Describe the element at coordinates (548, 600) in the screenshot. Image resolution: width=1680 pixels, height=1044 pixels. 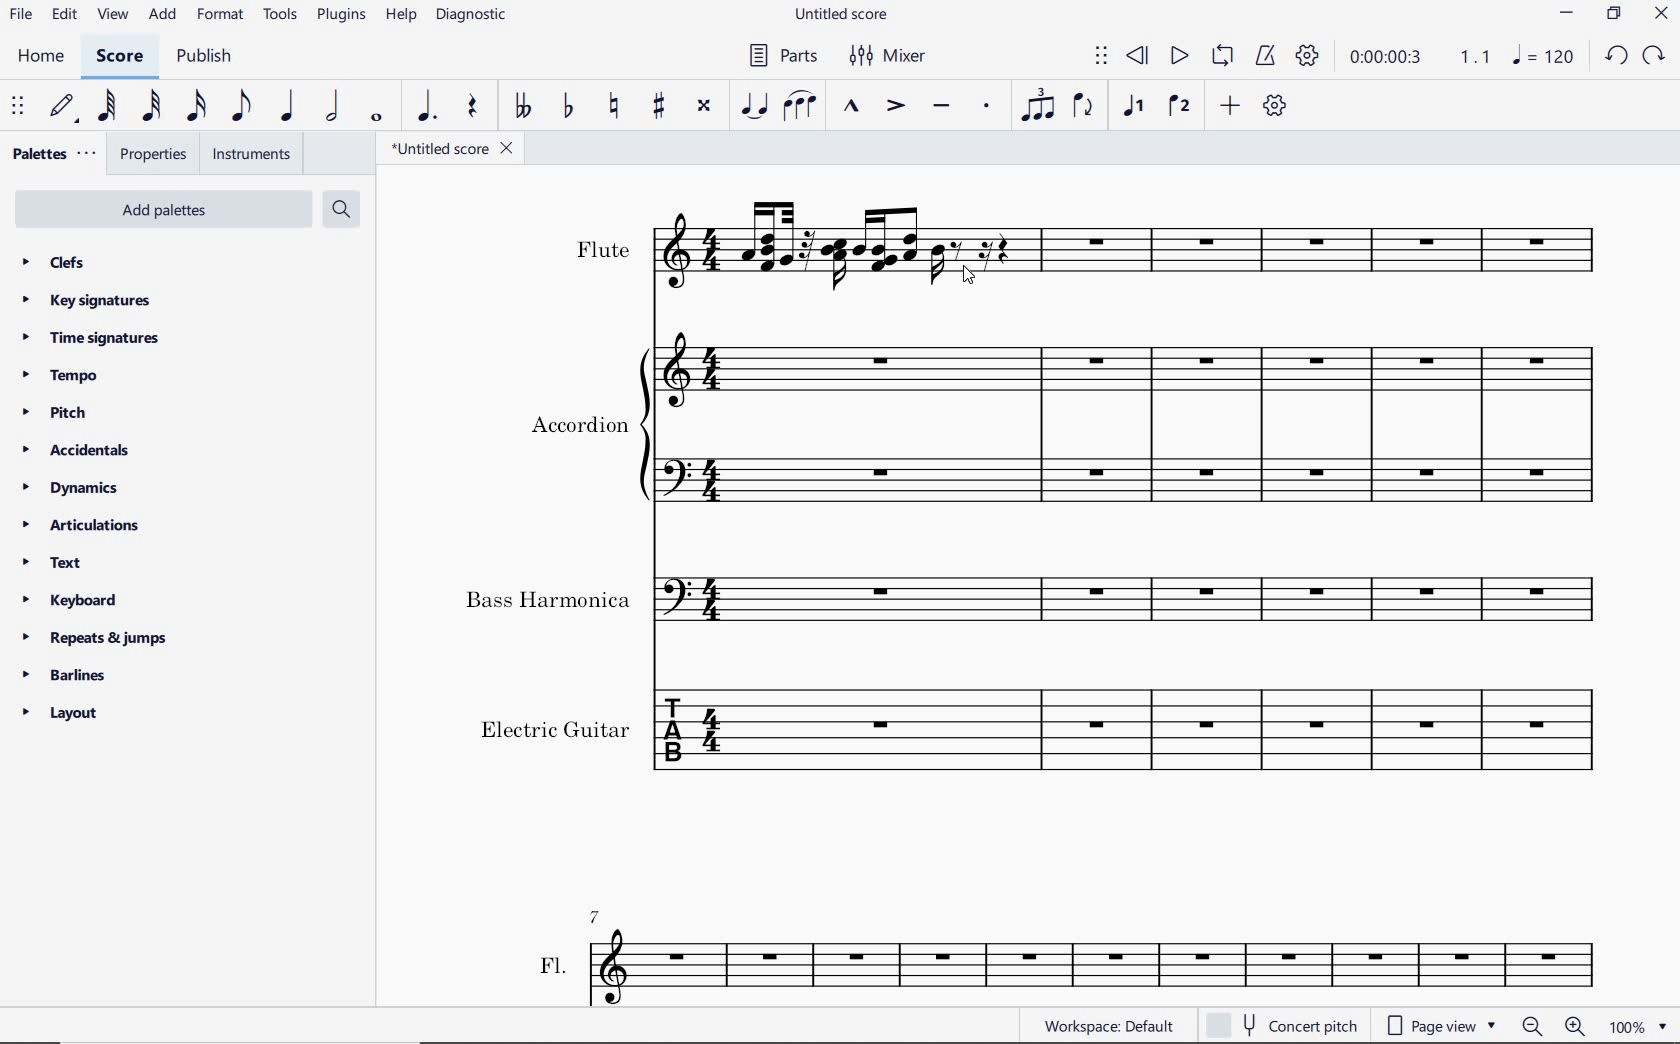
I see `text` at that location.